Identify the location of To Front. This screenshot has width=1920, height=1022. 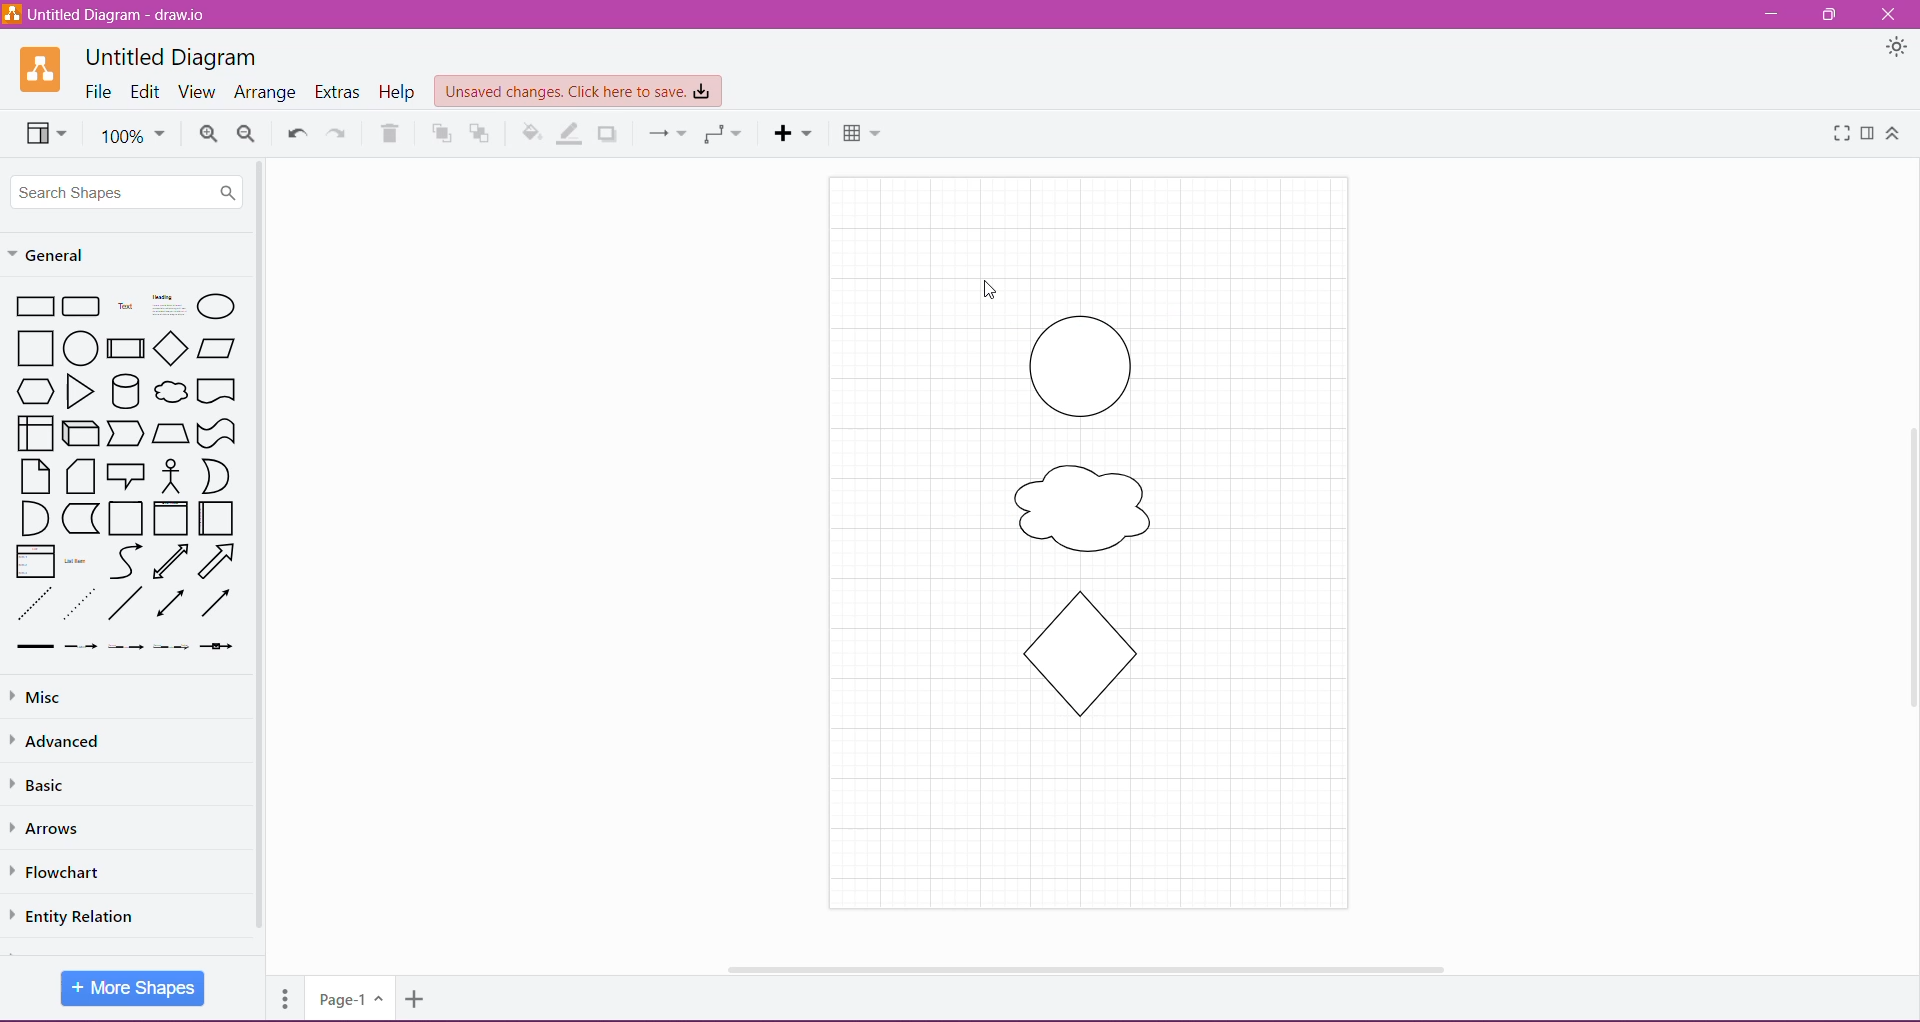
(439, 134).